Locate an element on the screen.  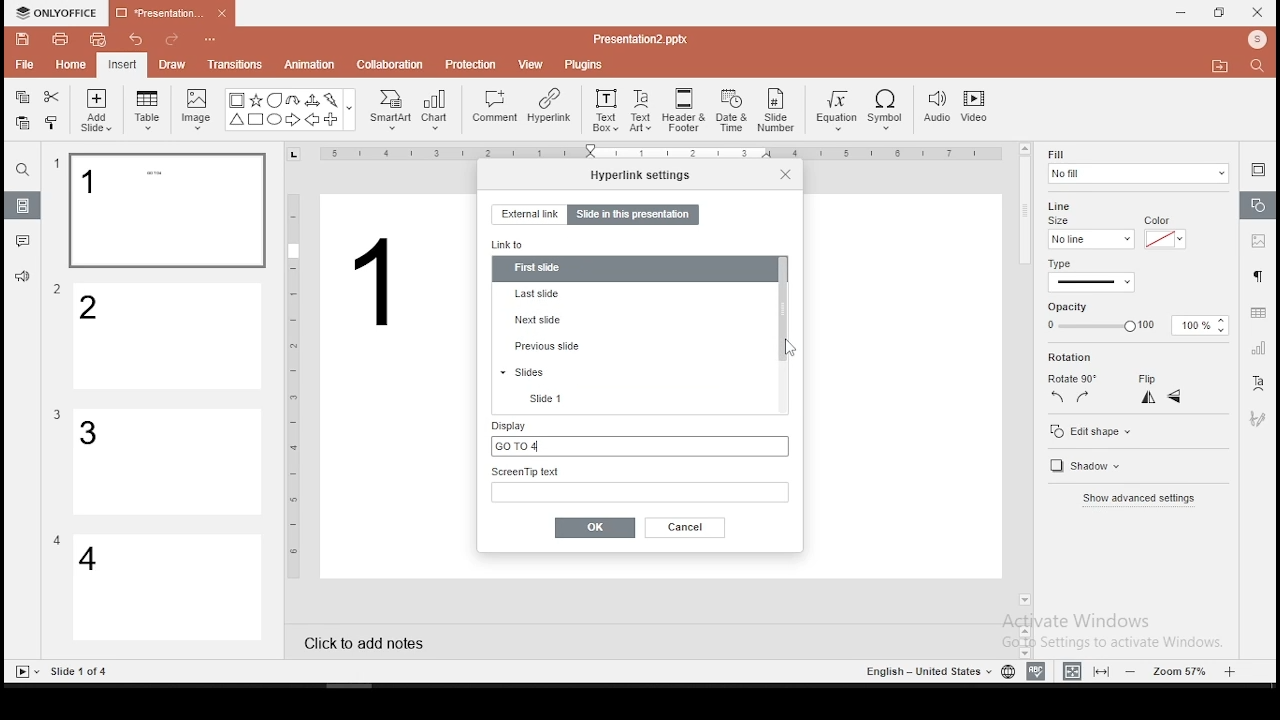
view is located at coordinates (532, 63).